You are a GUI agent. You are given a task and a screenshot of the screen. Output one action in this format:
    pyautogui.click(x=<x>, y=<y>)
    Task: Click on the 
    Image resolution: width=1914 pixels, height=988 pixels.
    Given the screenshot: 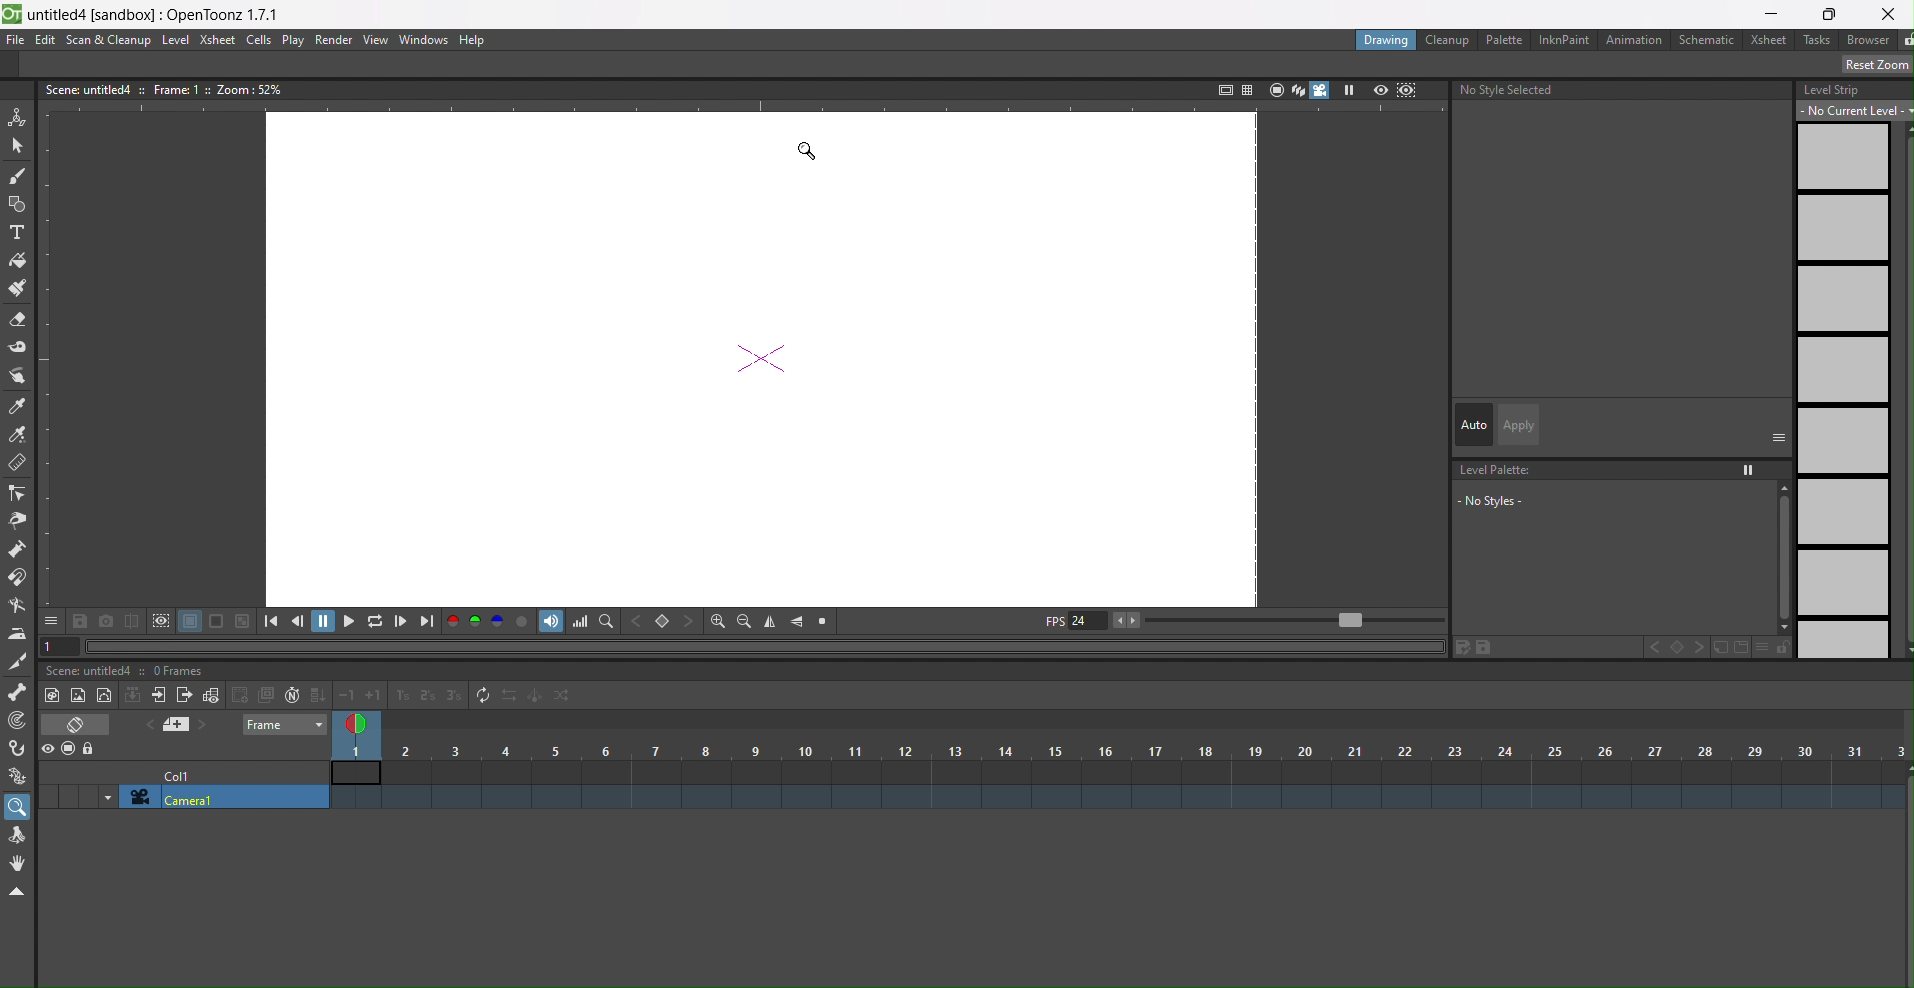 What is the action you would take?
    pyautogui.click(x=58, y=749)
    